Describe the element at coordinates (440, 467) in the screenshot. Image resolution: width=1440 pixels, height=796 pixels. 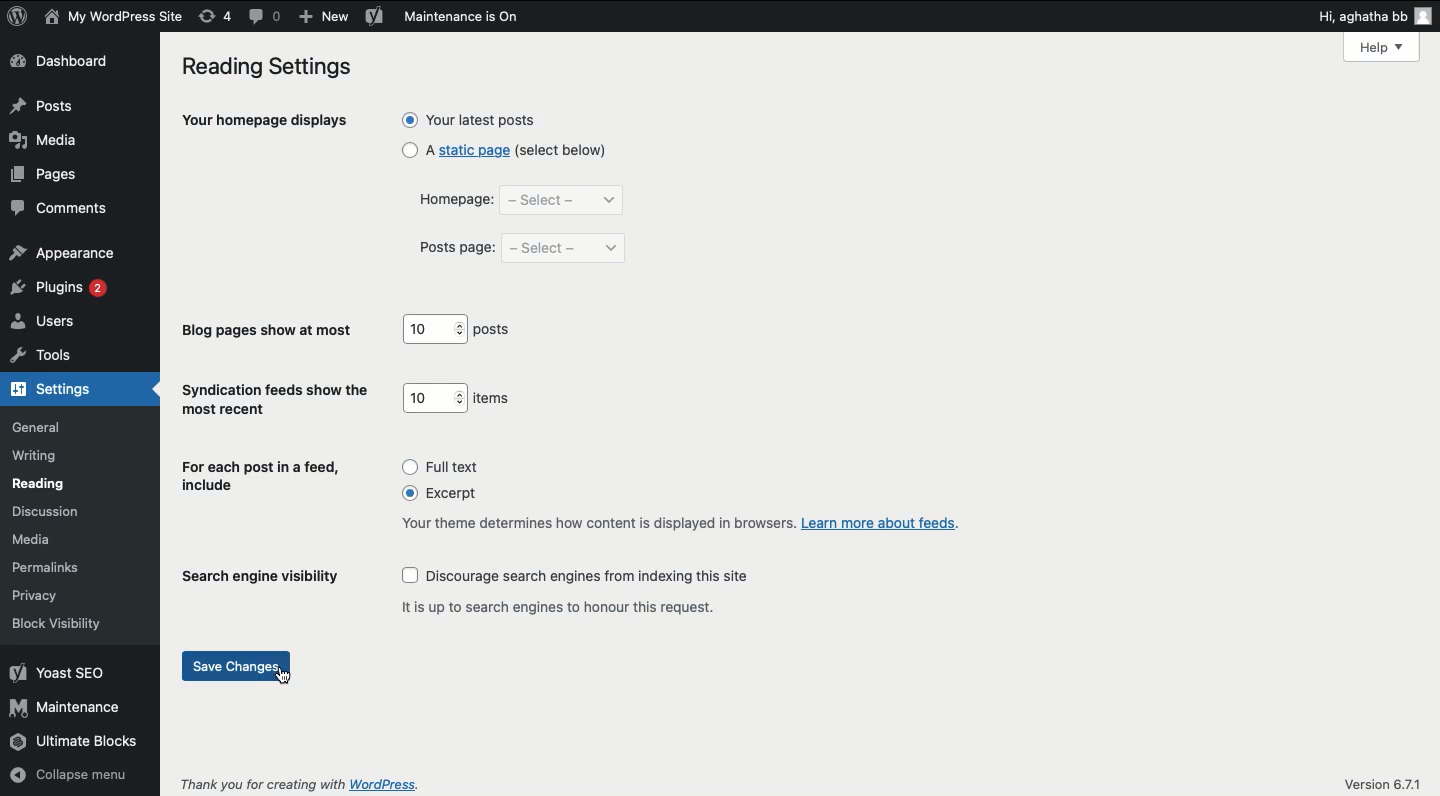
I see `full text` at that location.